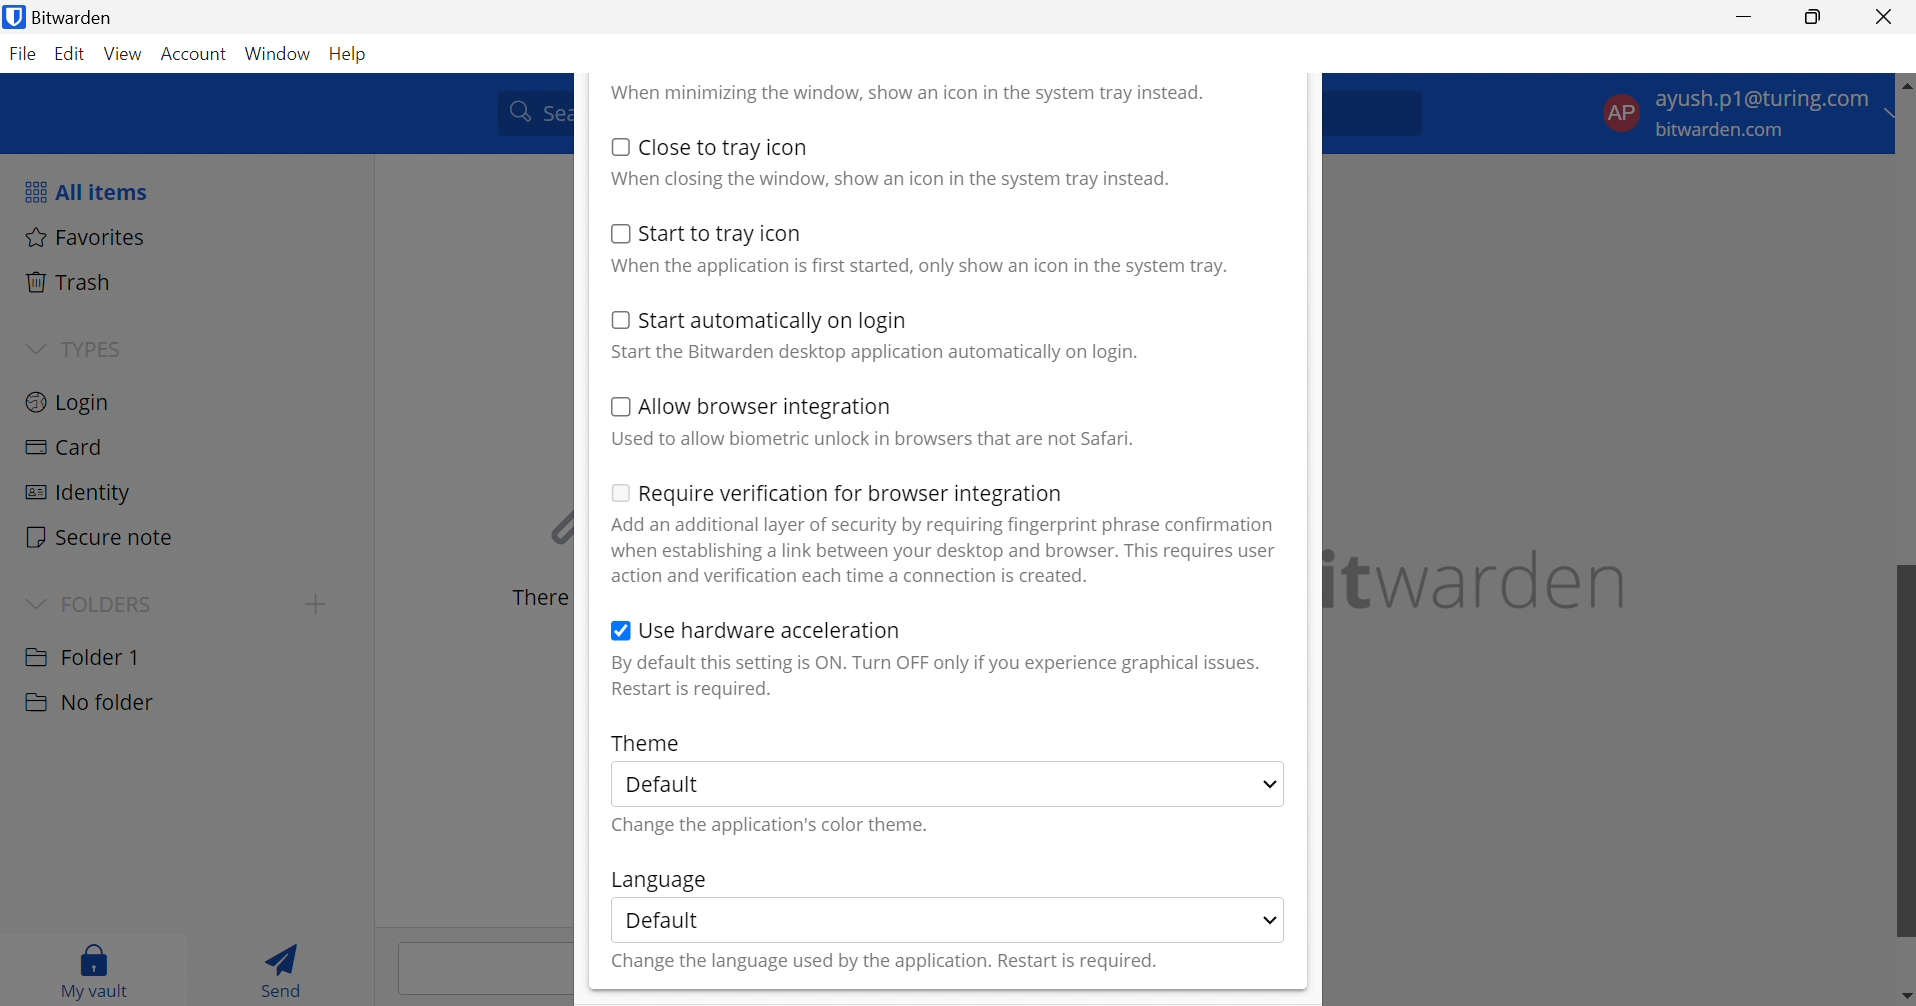 The image size is (1916, 1006). I want to click on No folder, so click(88, 703).